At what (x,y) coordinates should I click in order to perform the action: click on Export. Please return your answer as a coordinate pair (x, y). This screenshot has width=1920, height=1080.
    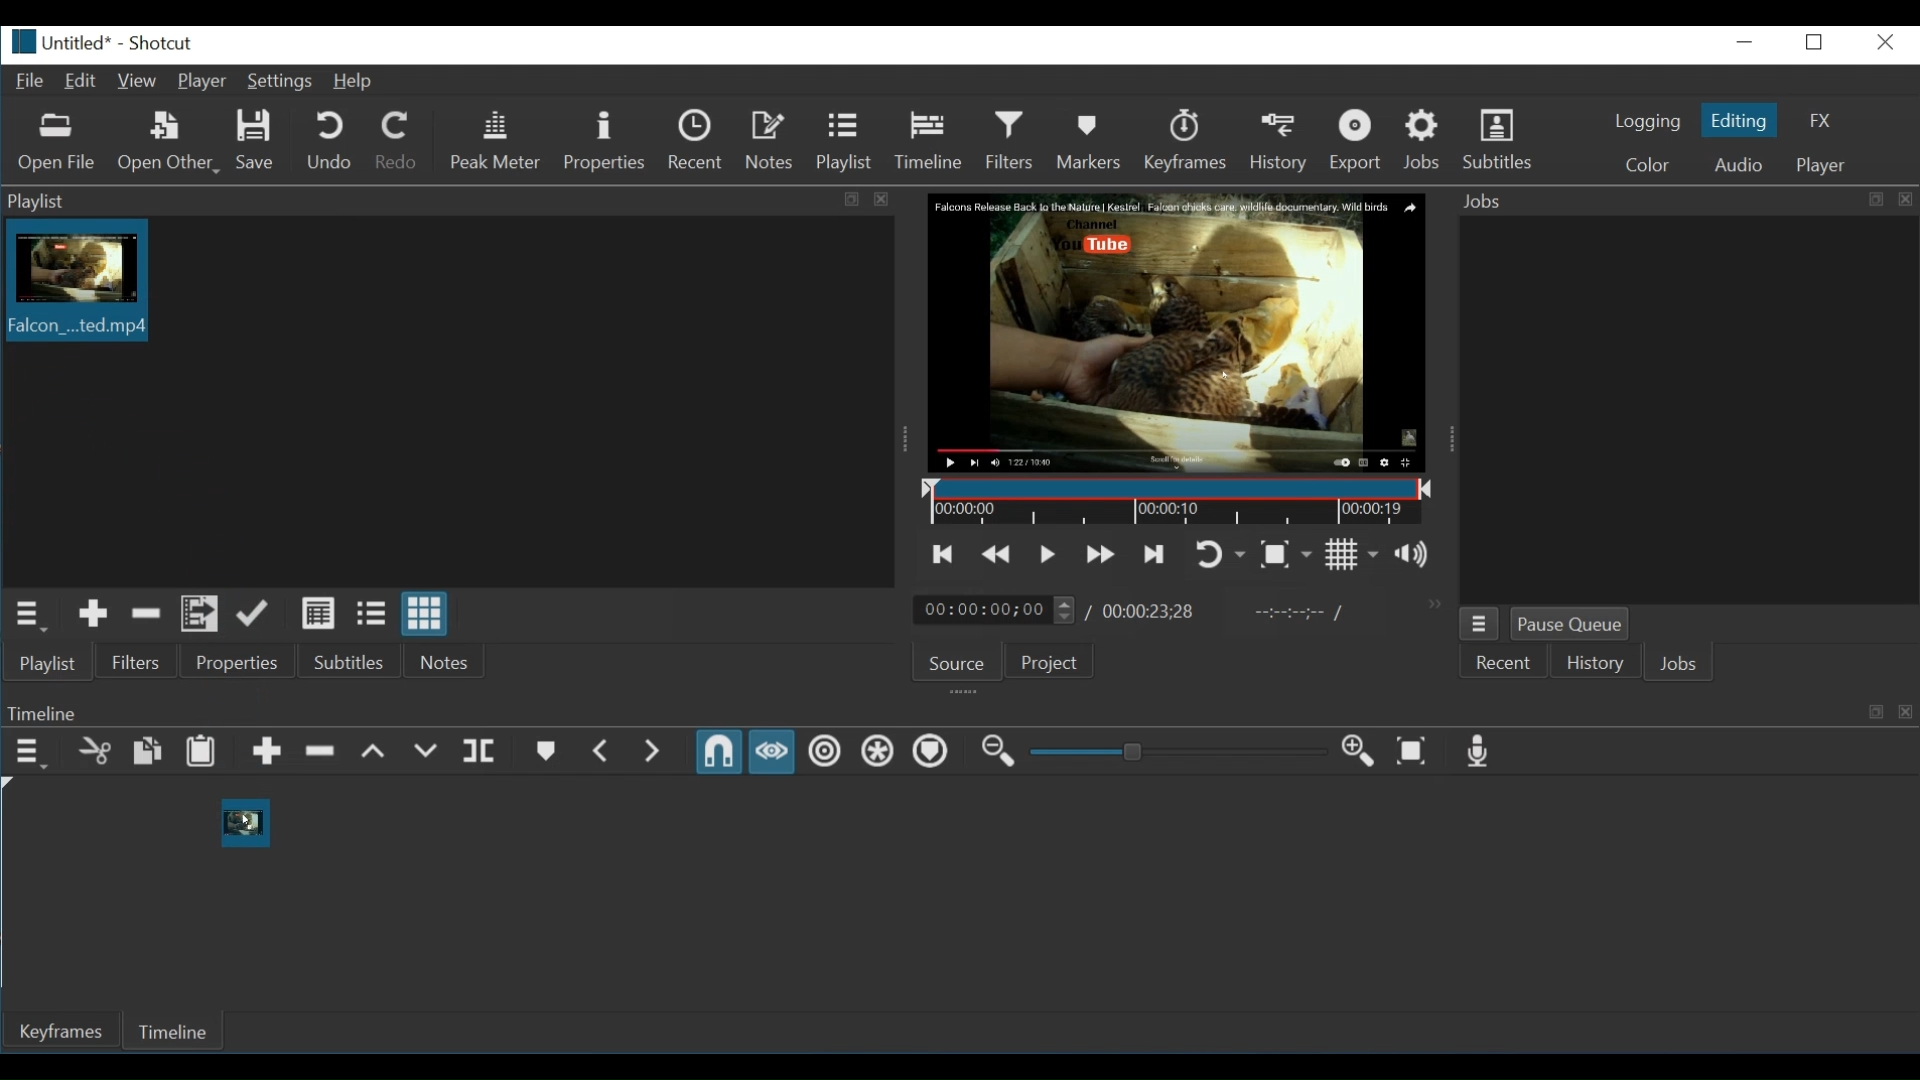
    Looking at the image, I should click on (1363, 140).